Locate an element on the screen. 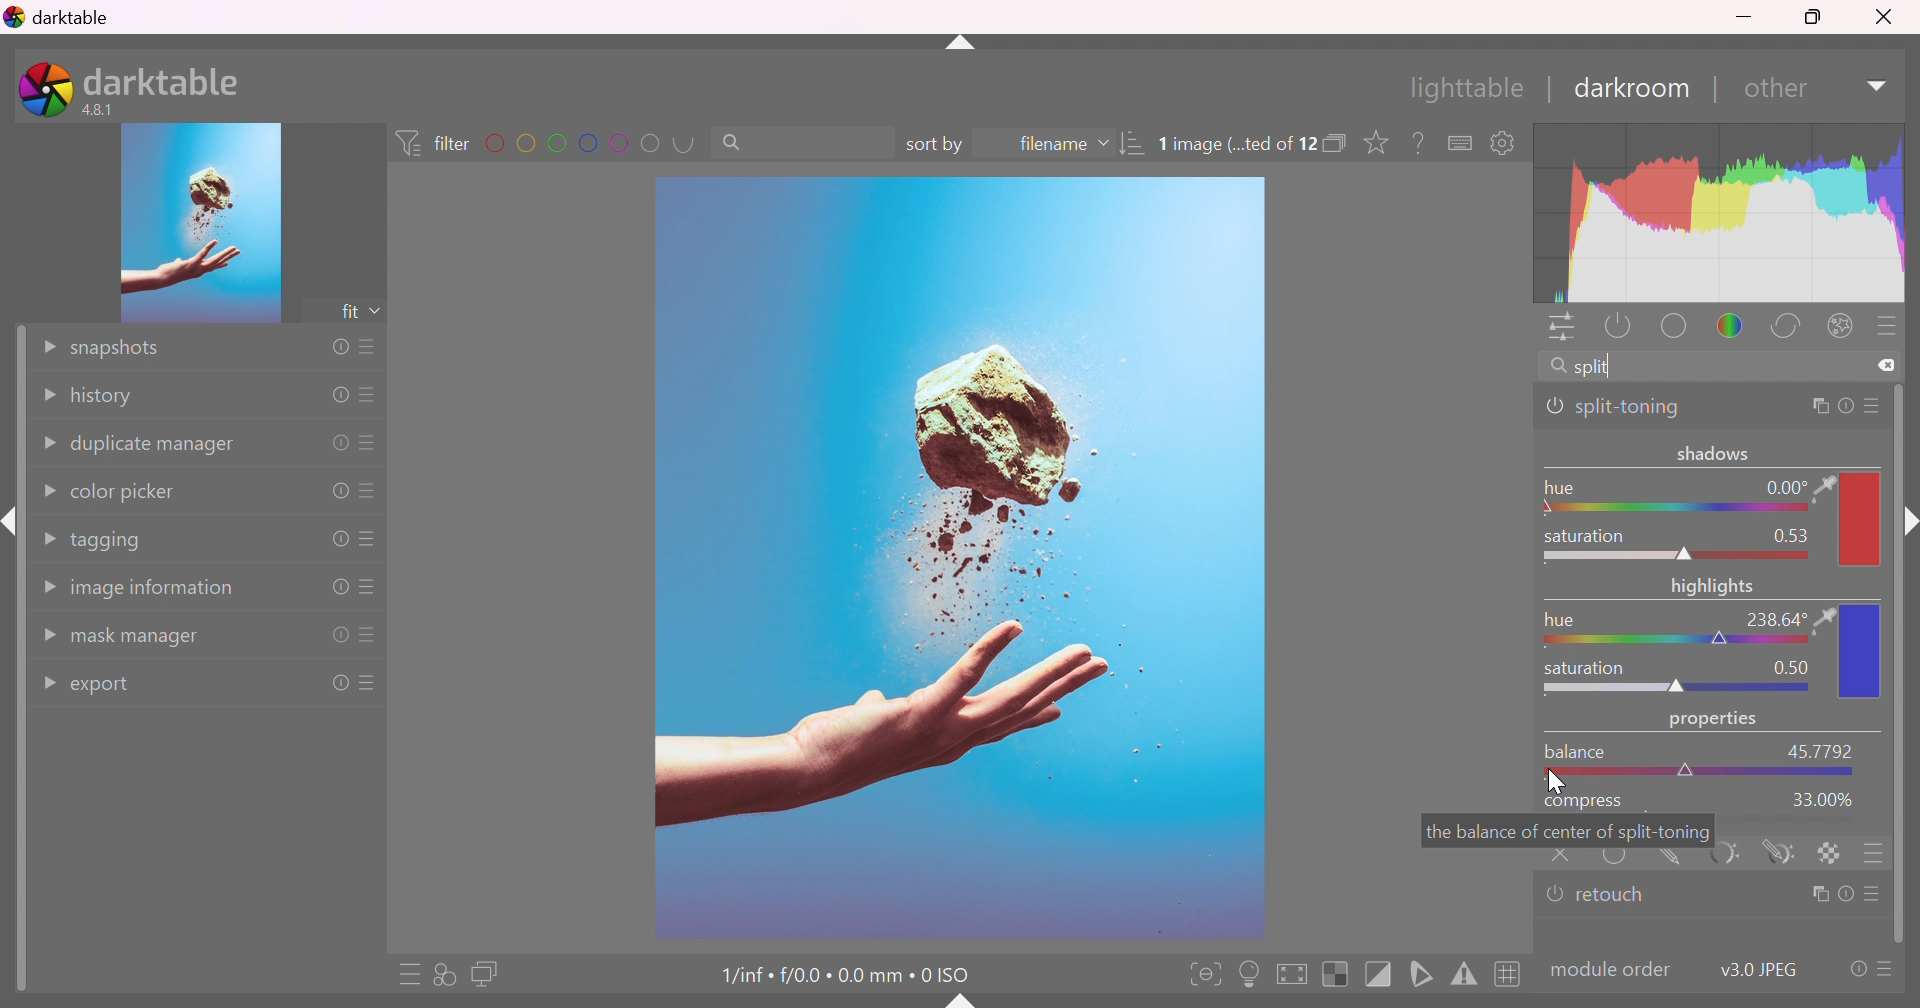 This screenshot has height=1008, width=1920. presets is located at coordinates (371, 395).